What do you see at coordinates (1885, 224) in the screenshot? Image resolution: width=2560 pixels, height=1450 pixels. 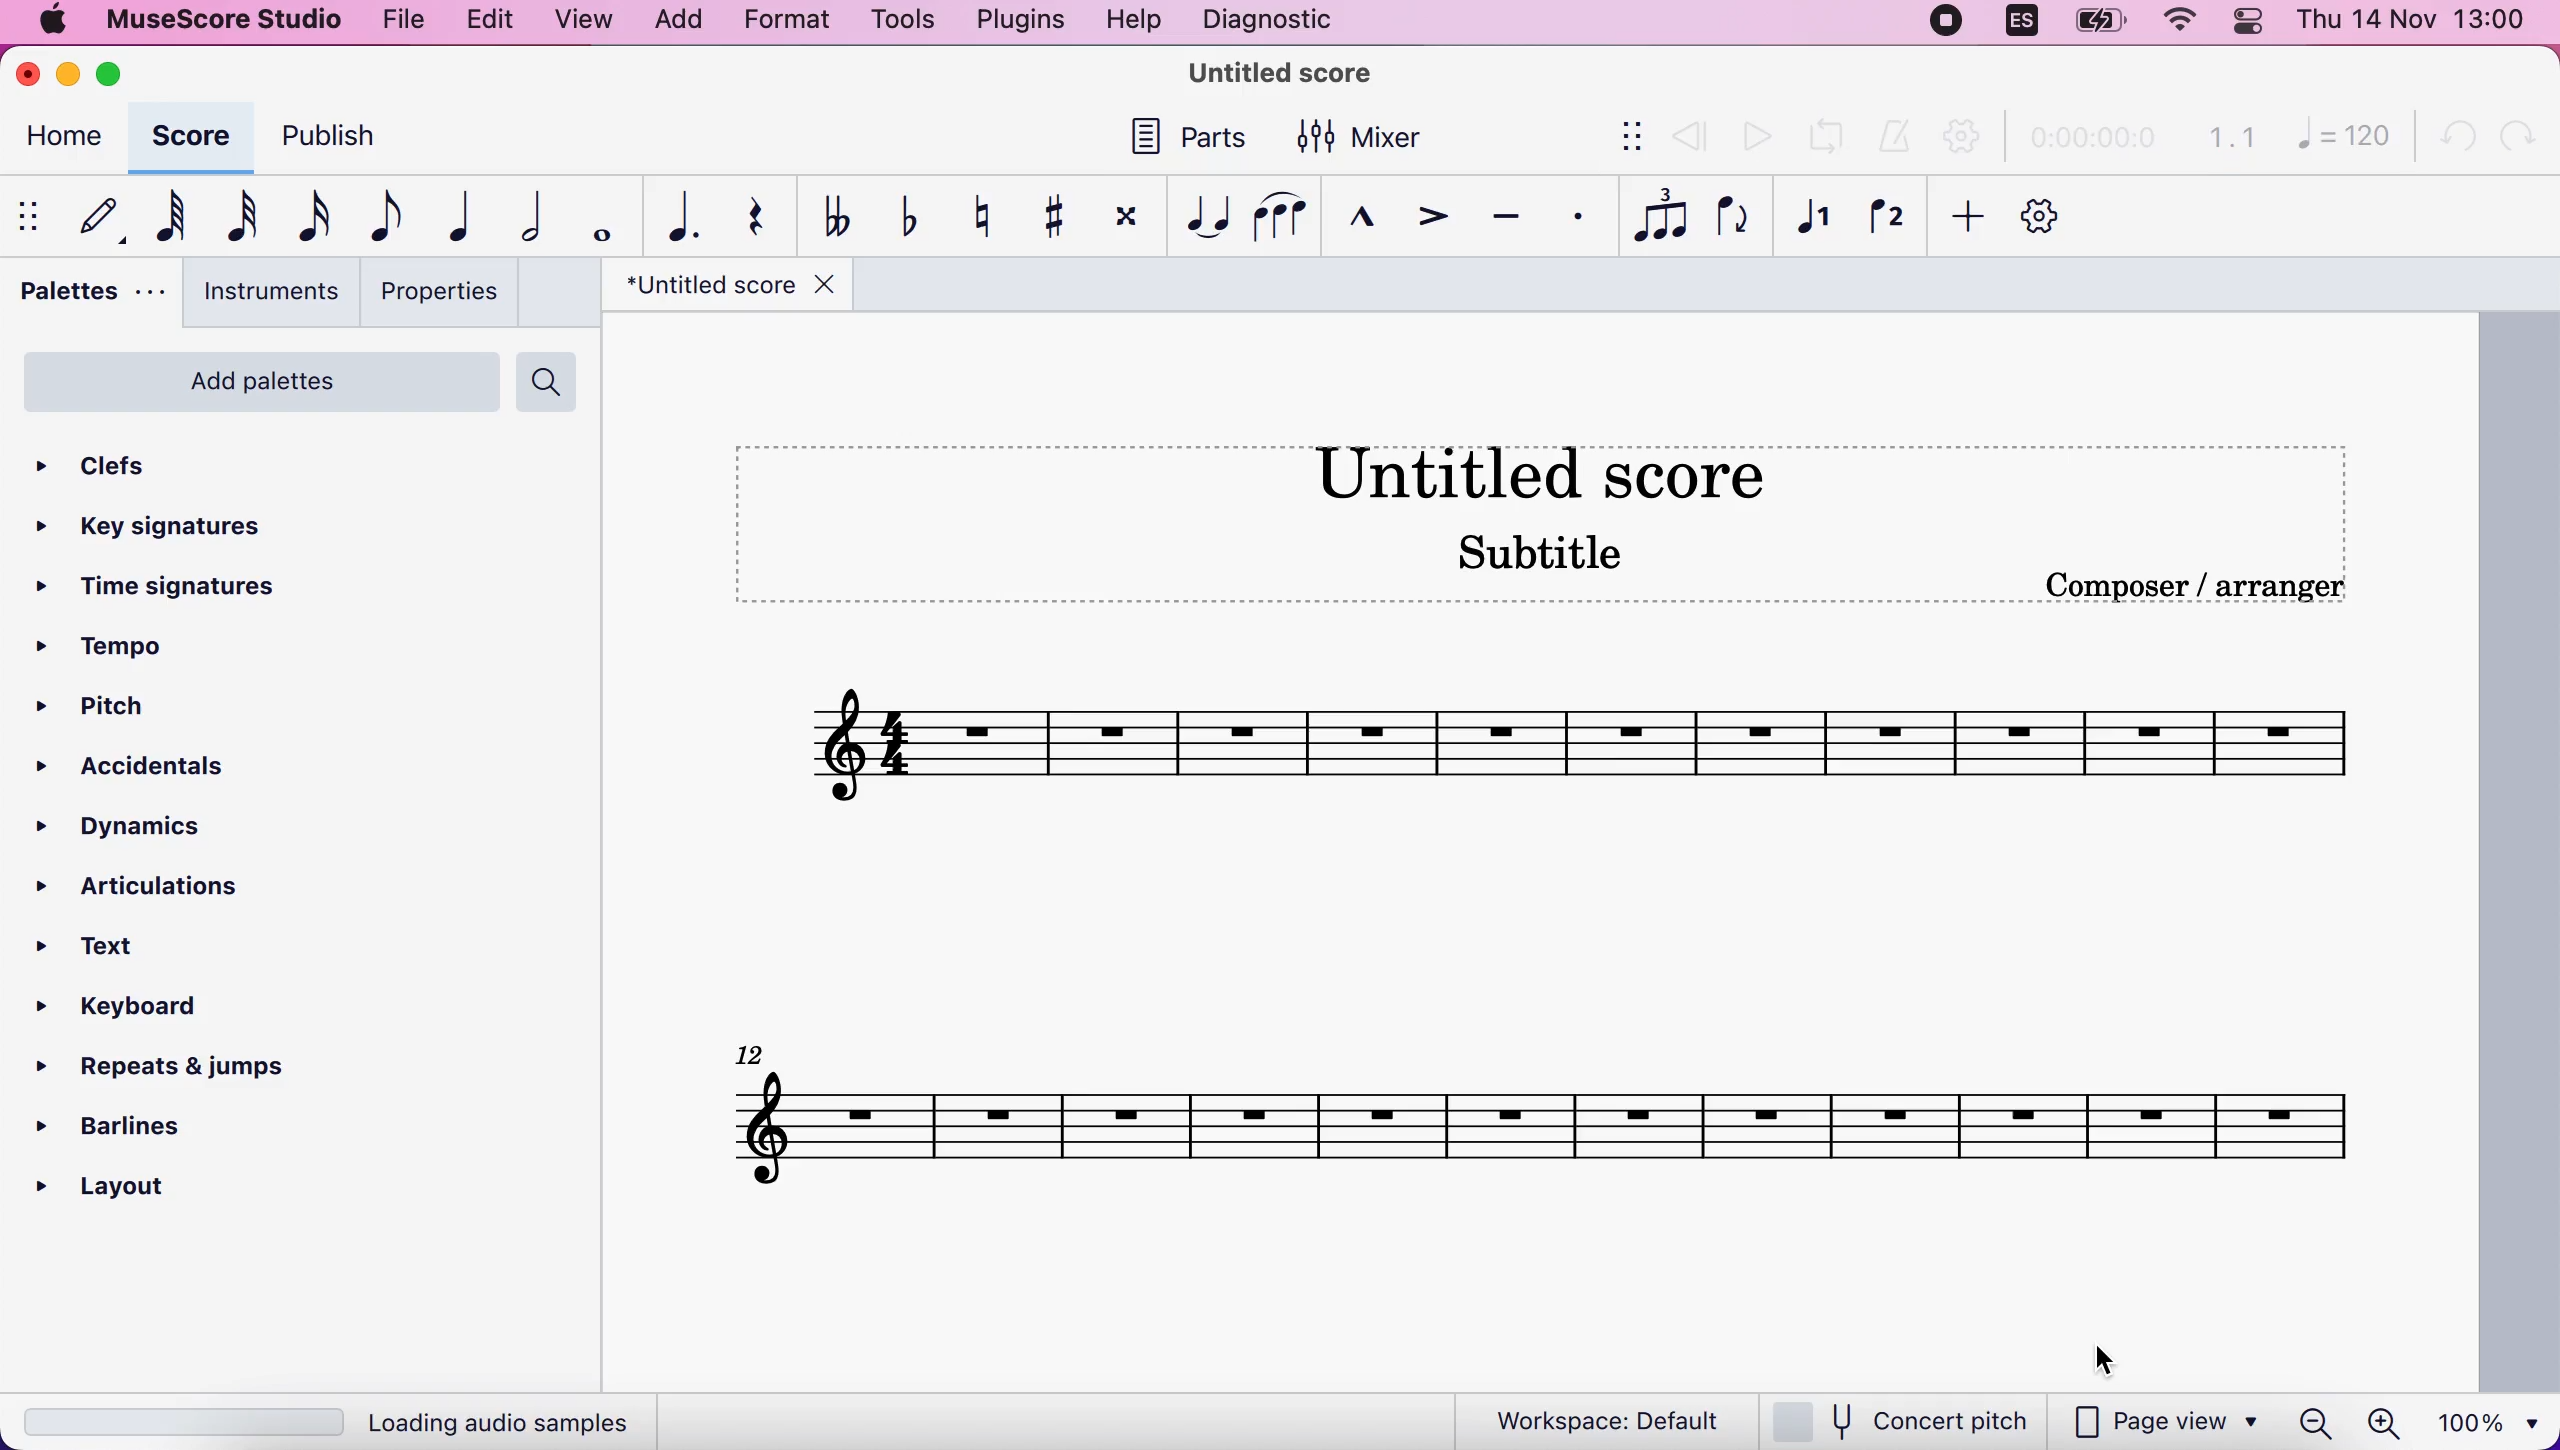 I see `voice2` at bounding box center [1885, 224].